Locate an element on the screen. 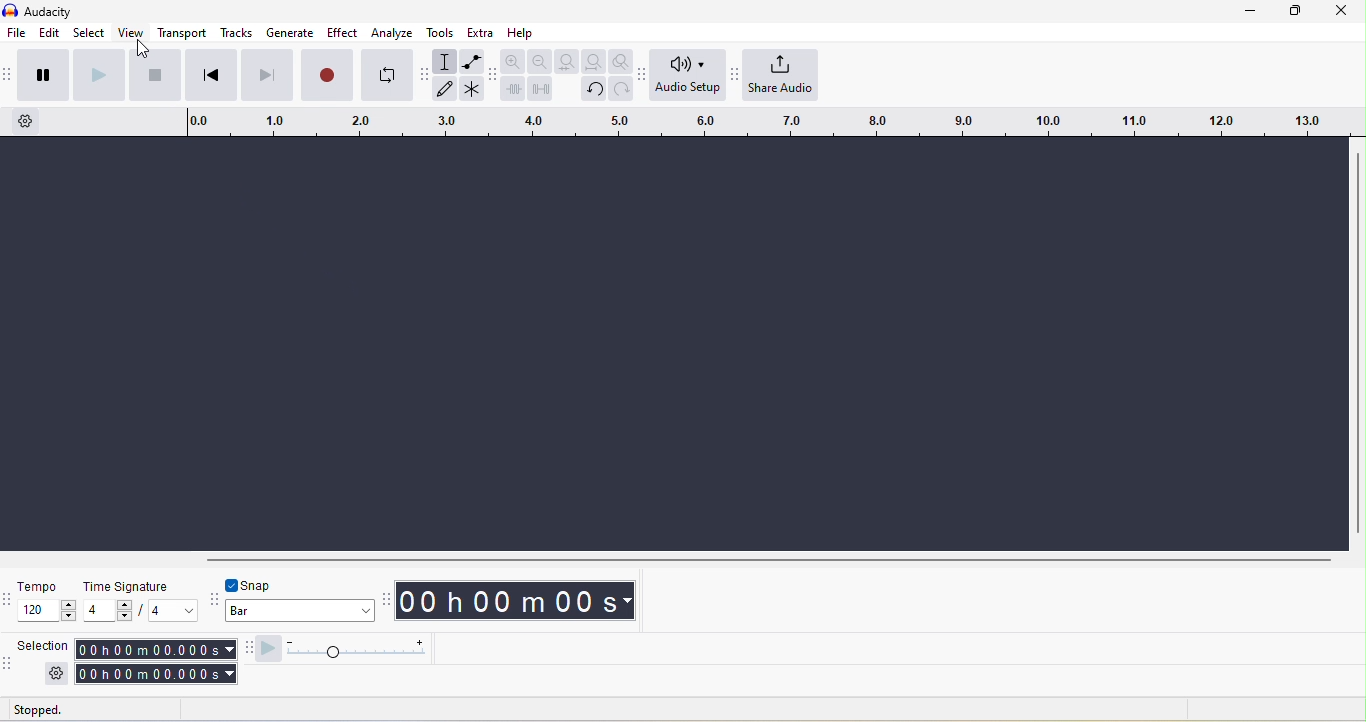  select is located at coordinates (89, 32).